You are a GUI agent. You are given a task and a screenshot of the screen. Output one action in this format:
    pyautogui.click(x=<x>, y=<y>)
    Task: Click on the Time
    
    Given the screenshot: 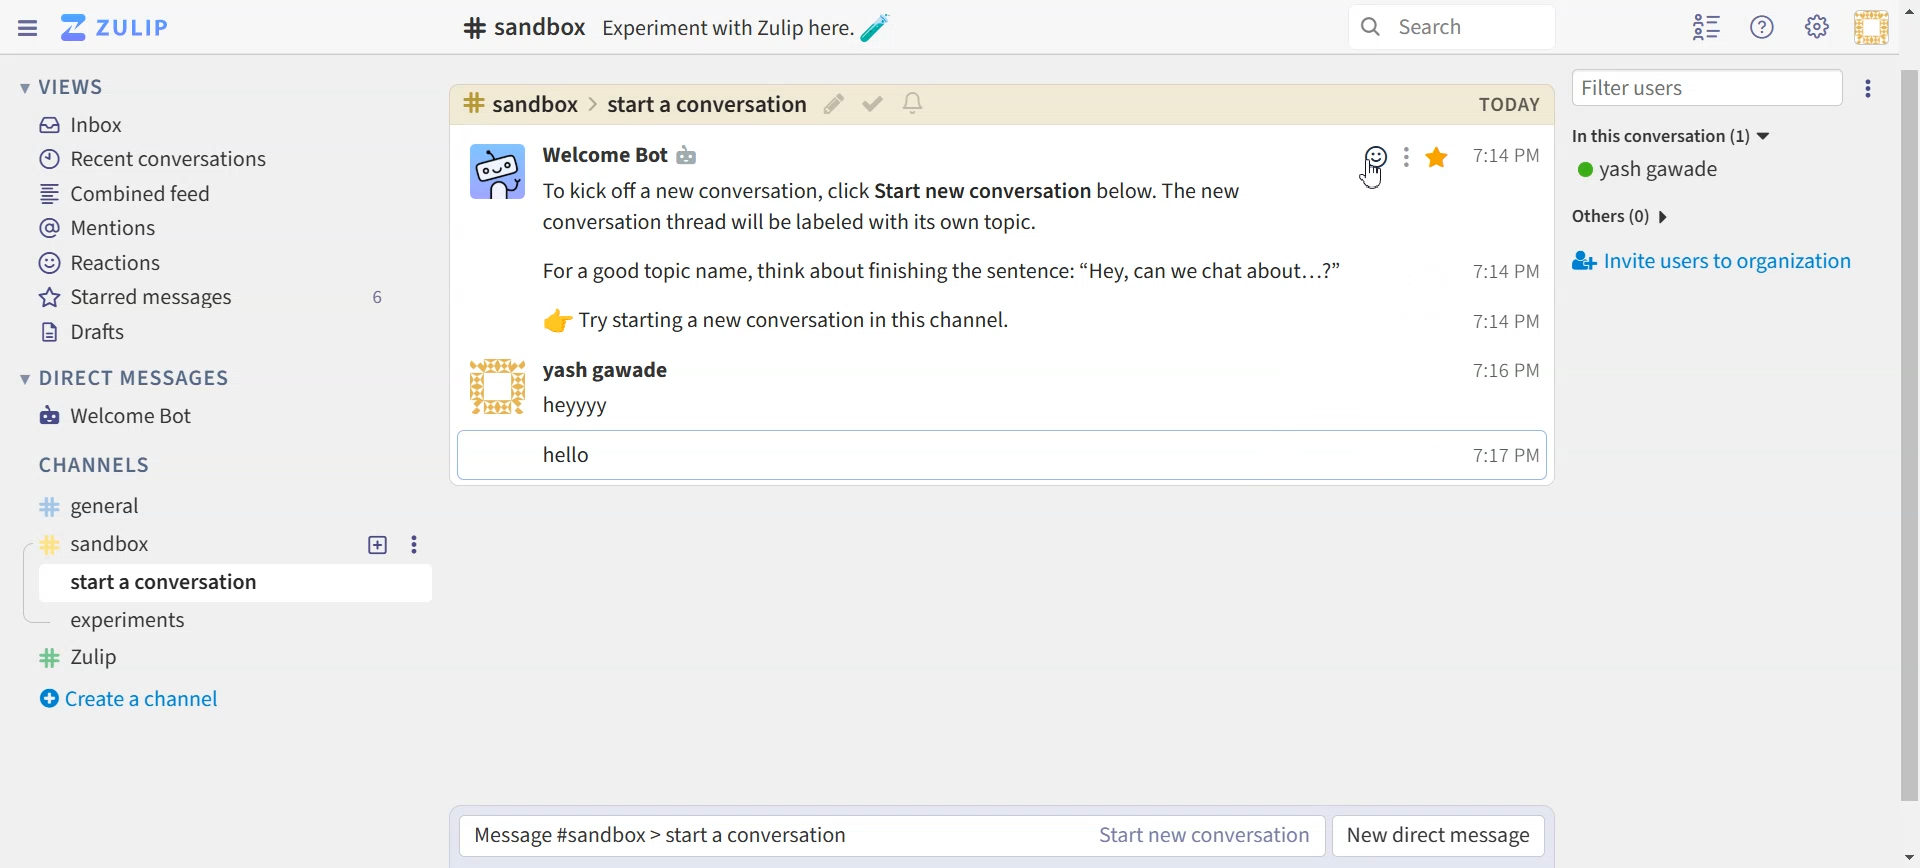 What is the action you would take?
    pyautogui.click(x=1506, y=306)
    